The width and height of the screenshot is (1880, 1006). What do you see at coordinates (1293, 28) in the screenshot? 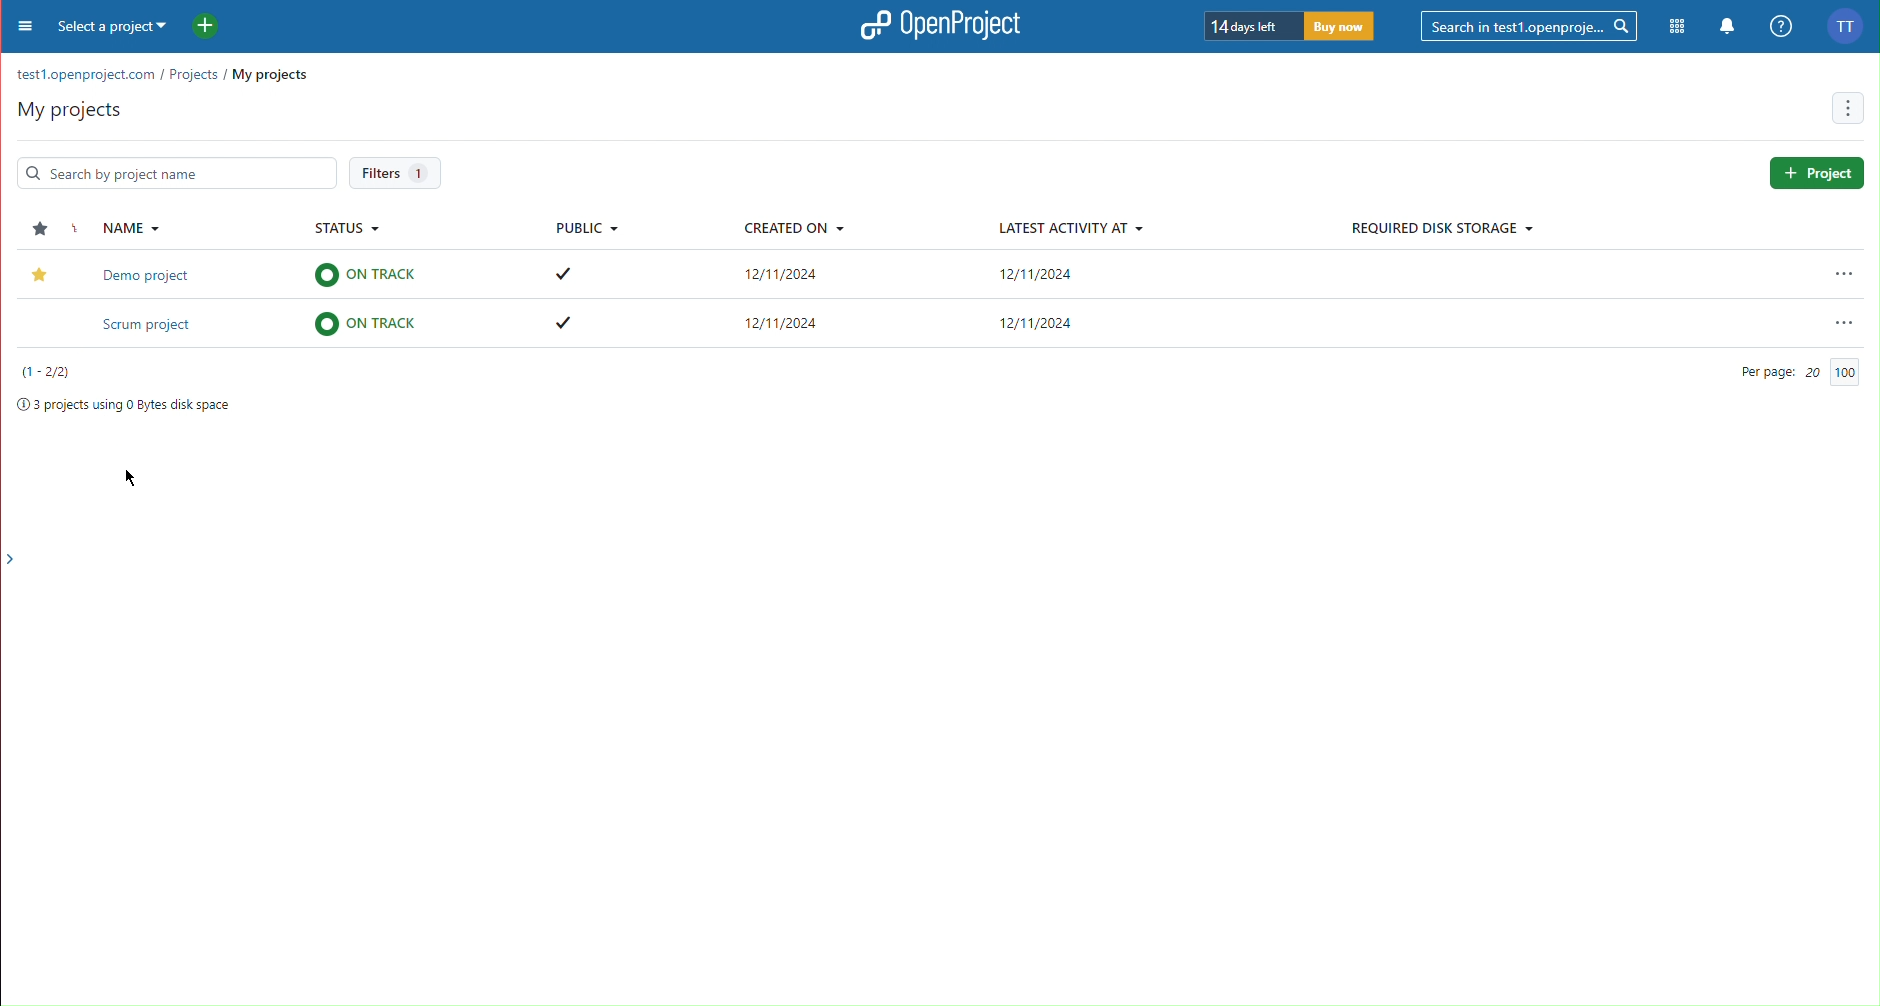
I see `Trial Timer` at bounding box center [1293, 28].